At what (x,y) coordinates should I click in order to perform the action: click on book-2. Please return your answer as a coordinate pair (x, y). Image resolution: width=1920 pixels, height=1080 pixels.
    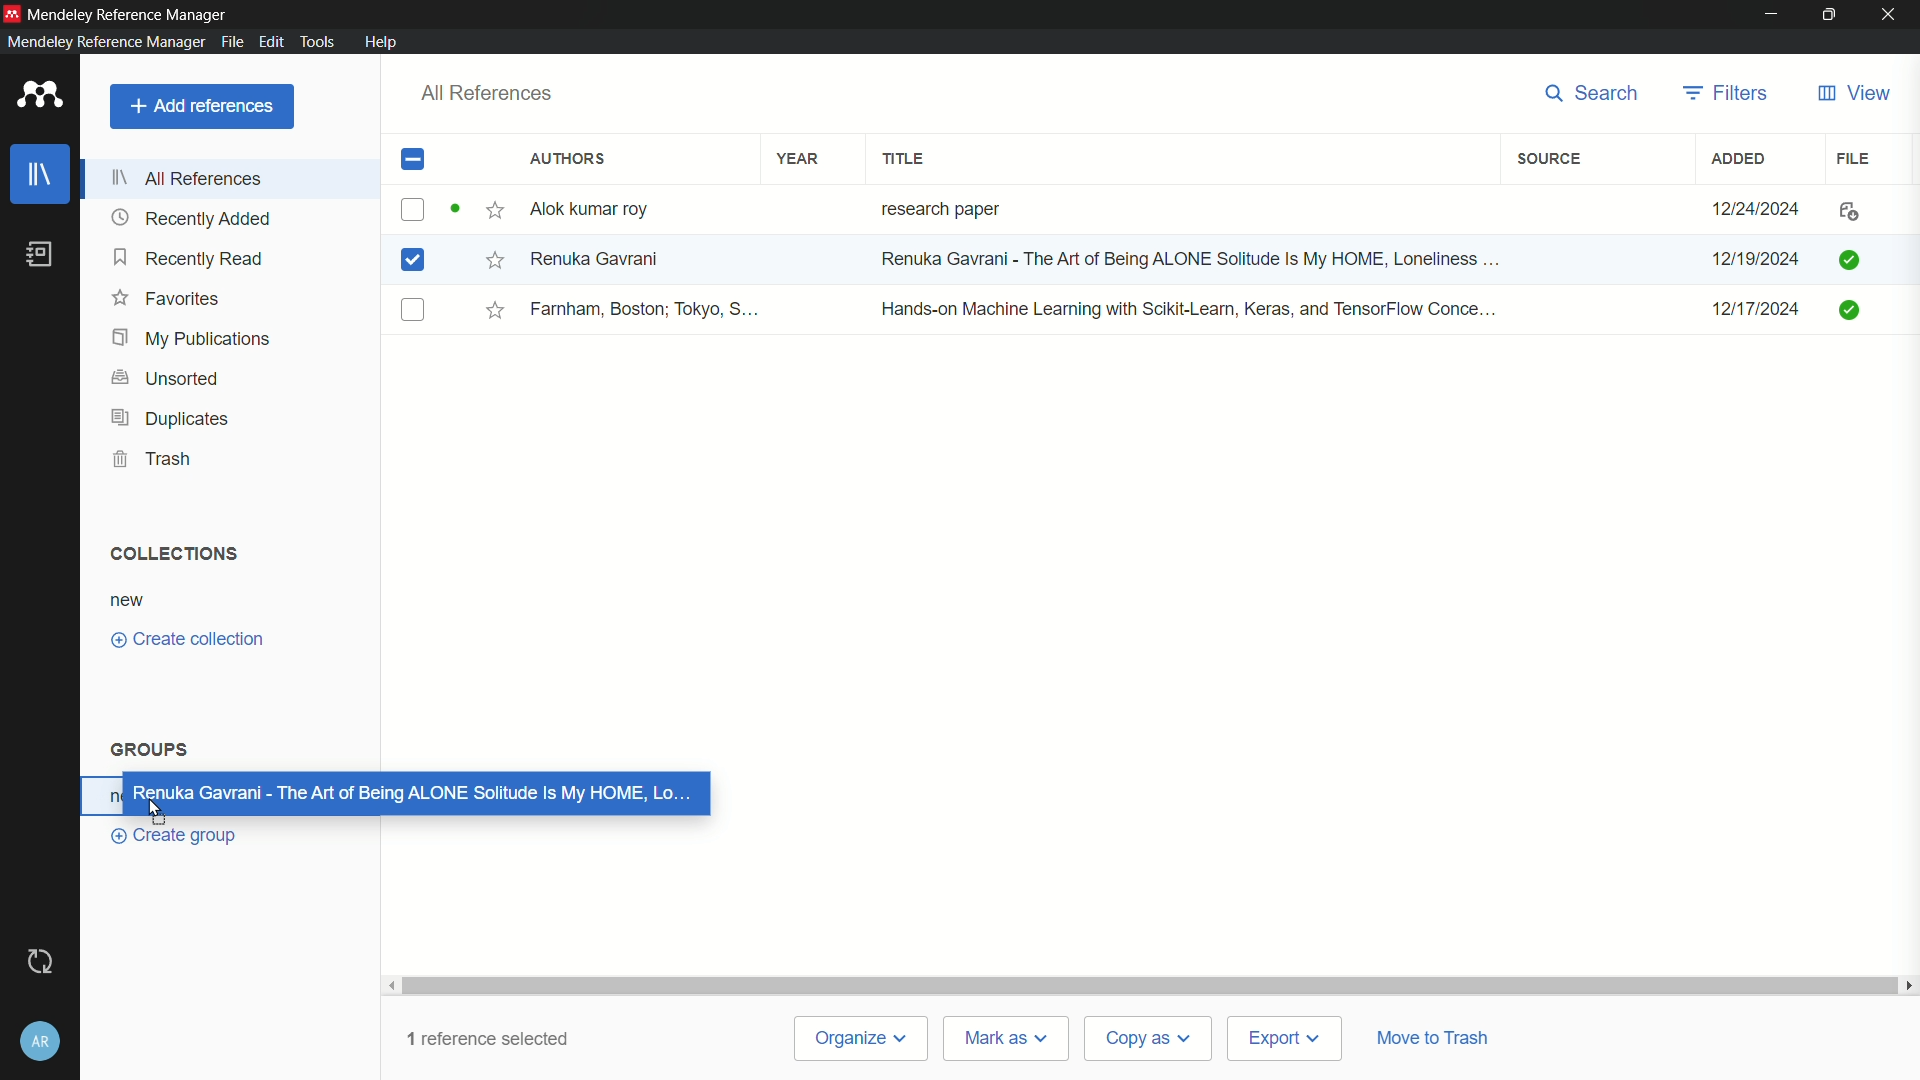
    Looking at the image, I should click on (416, 262).